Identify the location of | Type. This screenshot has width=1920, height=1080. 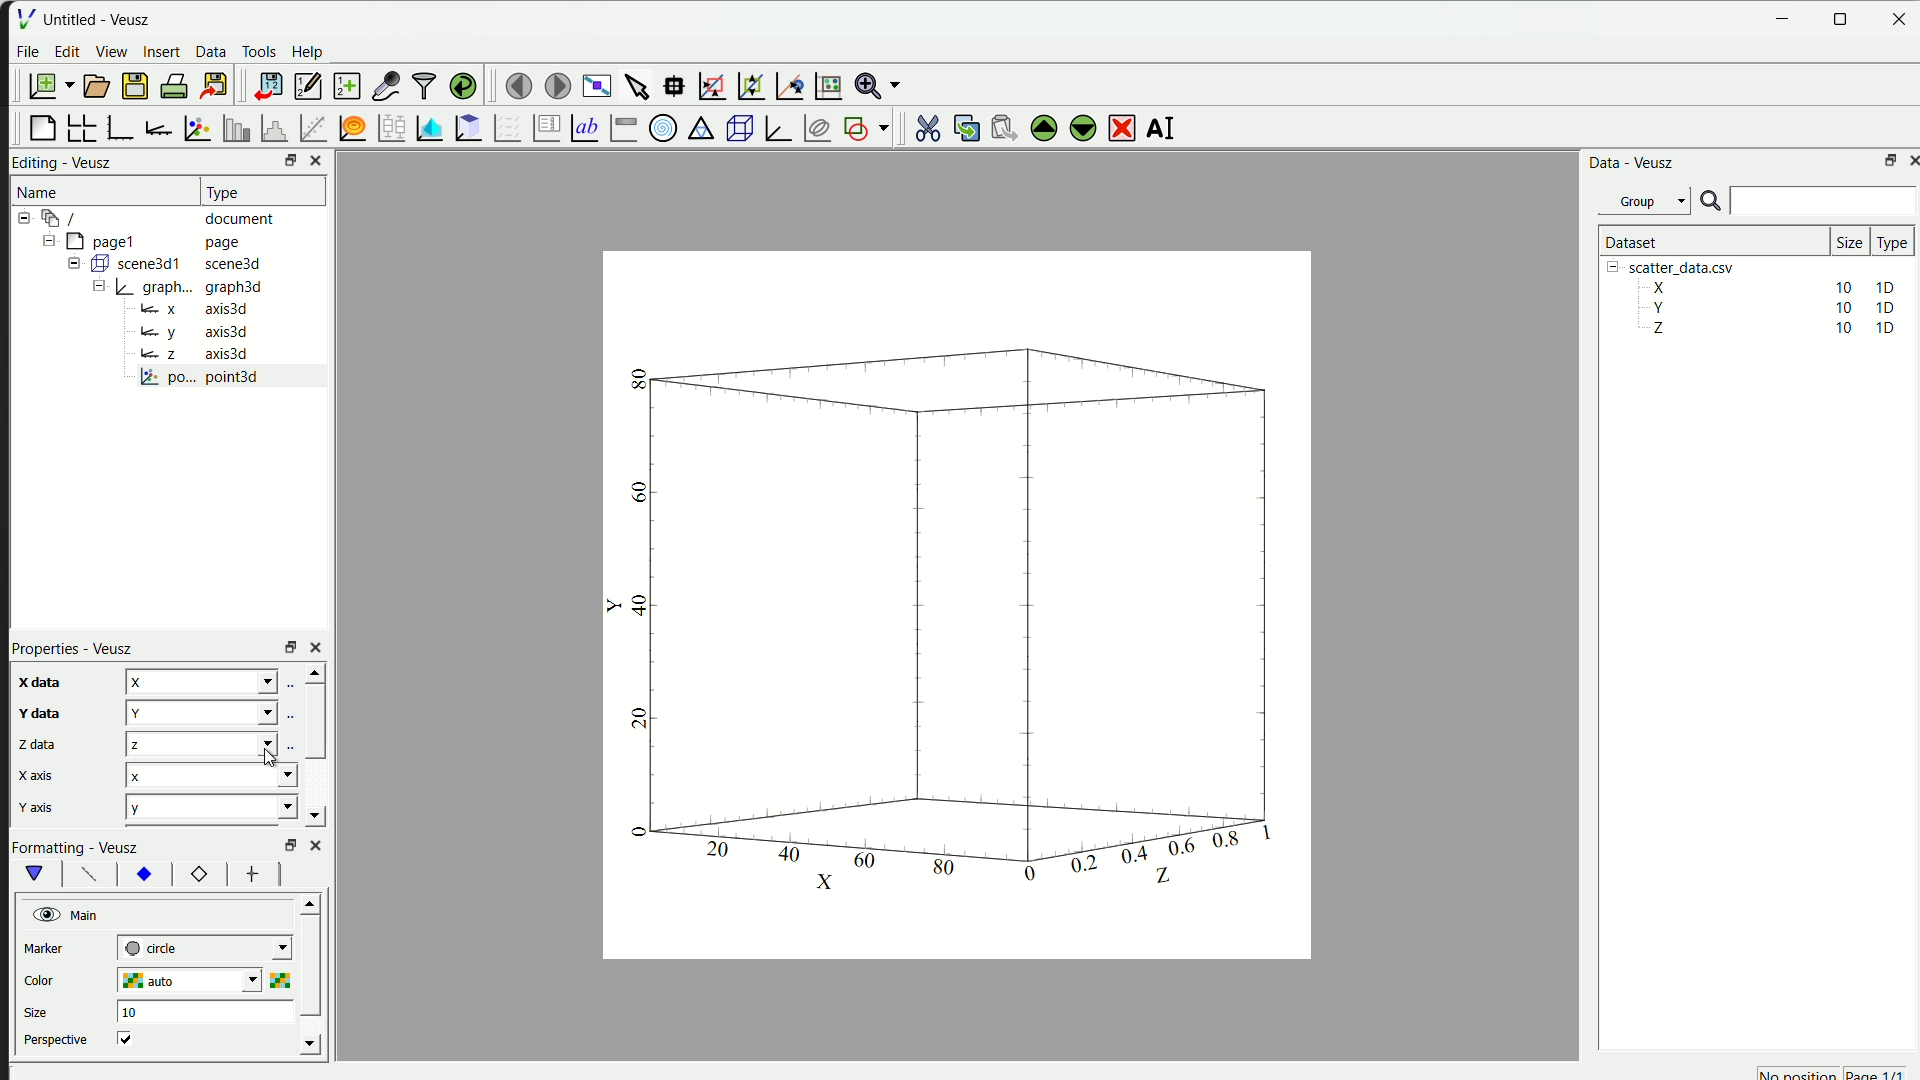
(1889, 242).